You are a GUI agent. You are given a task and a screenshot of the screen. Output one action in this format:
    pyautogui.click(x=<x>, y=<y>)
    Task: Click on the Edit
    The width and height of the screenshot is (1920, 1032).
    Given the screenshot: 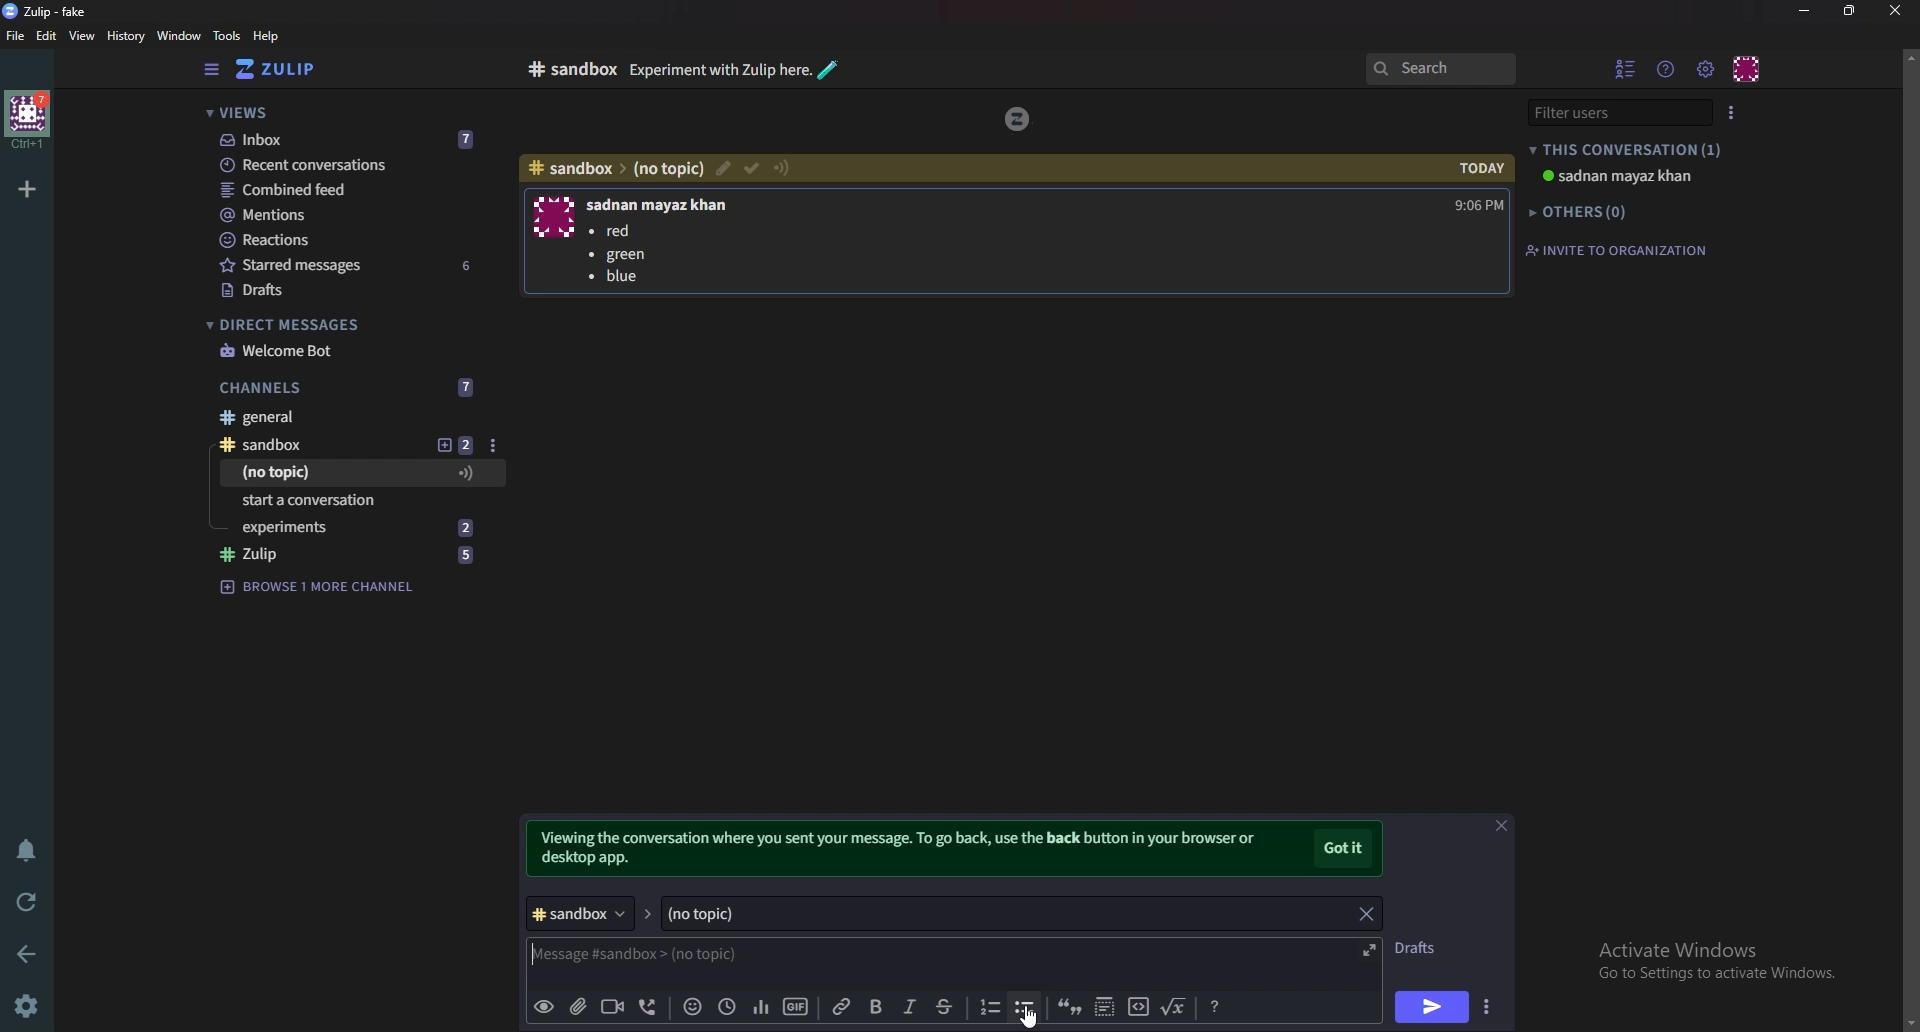 What is the action you would take?
    pyautogui.click(x=47, y=36)
    